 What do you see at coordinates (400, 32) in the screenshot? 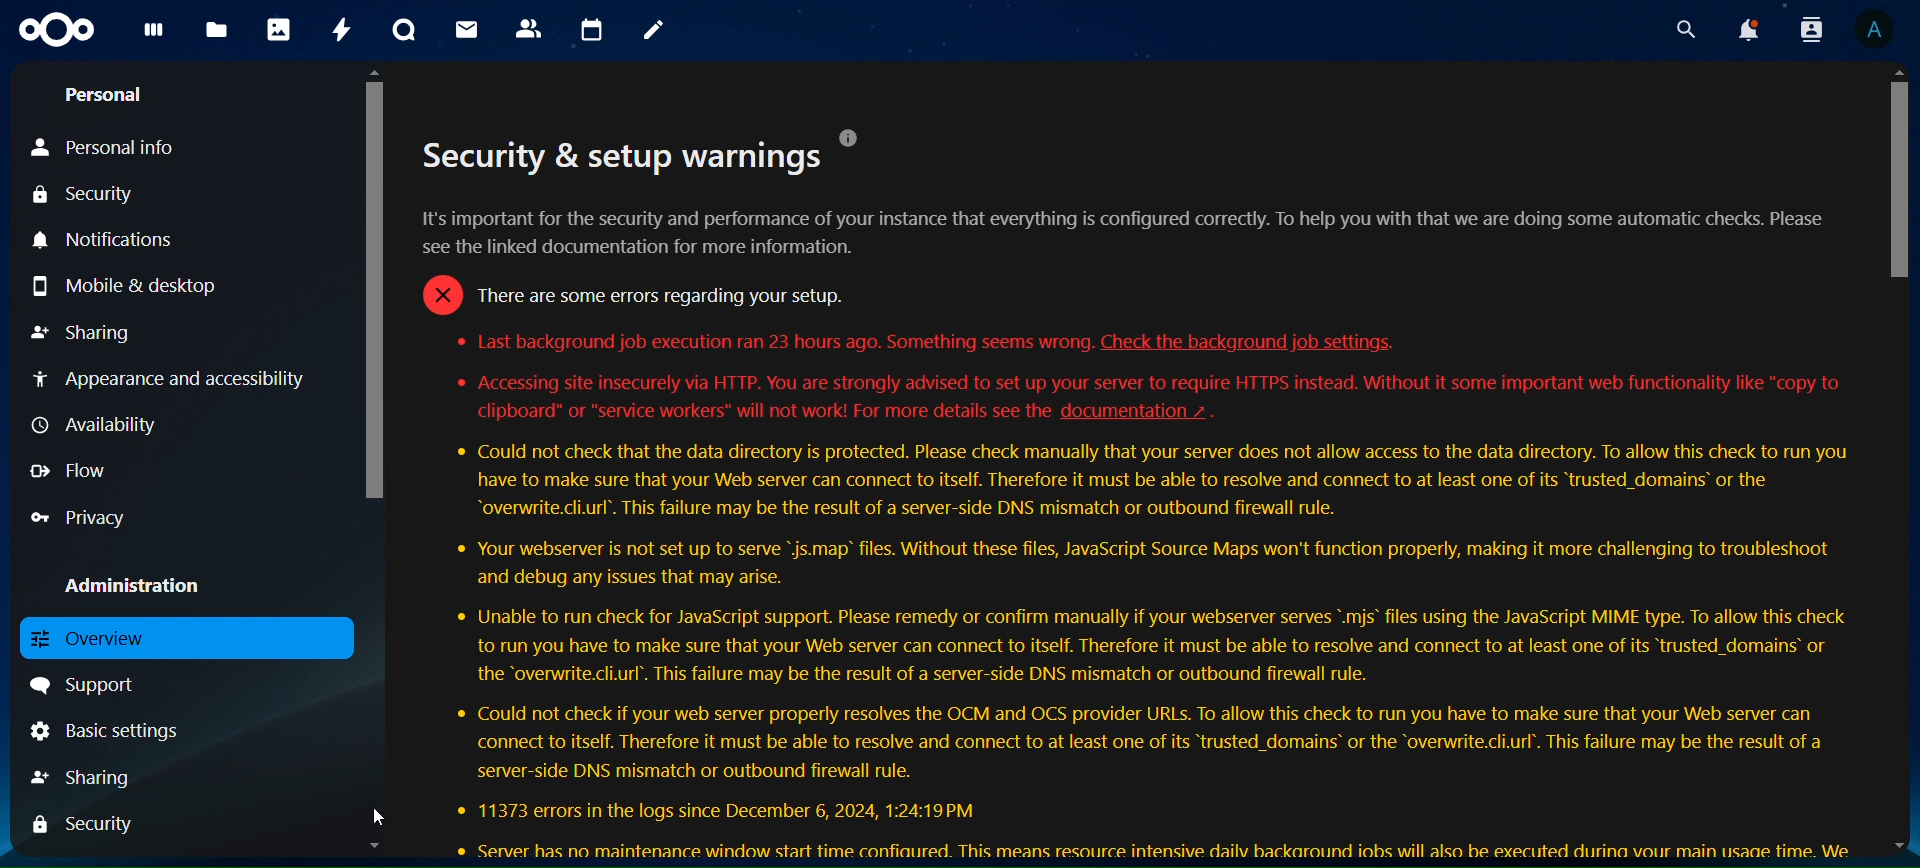
I see `talk` at bounding box center [400, 32].